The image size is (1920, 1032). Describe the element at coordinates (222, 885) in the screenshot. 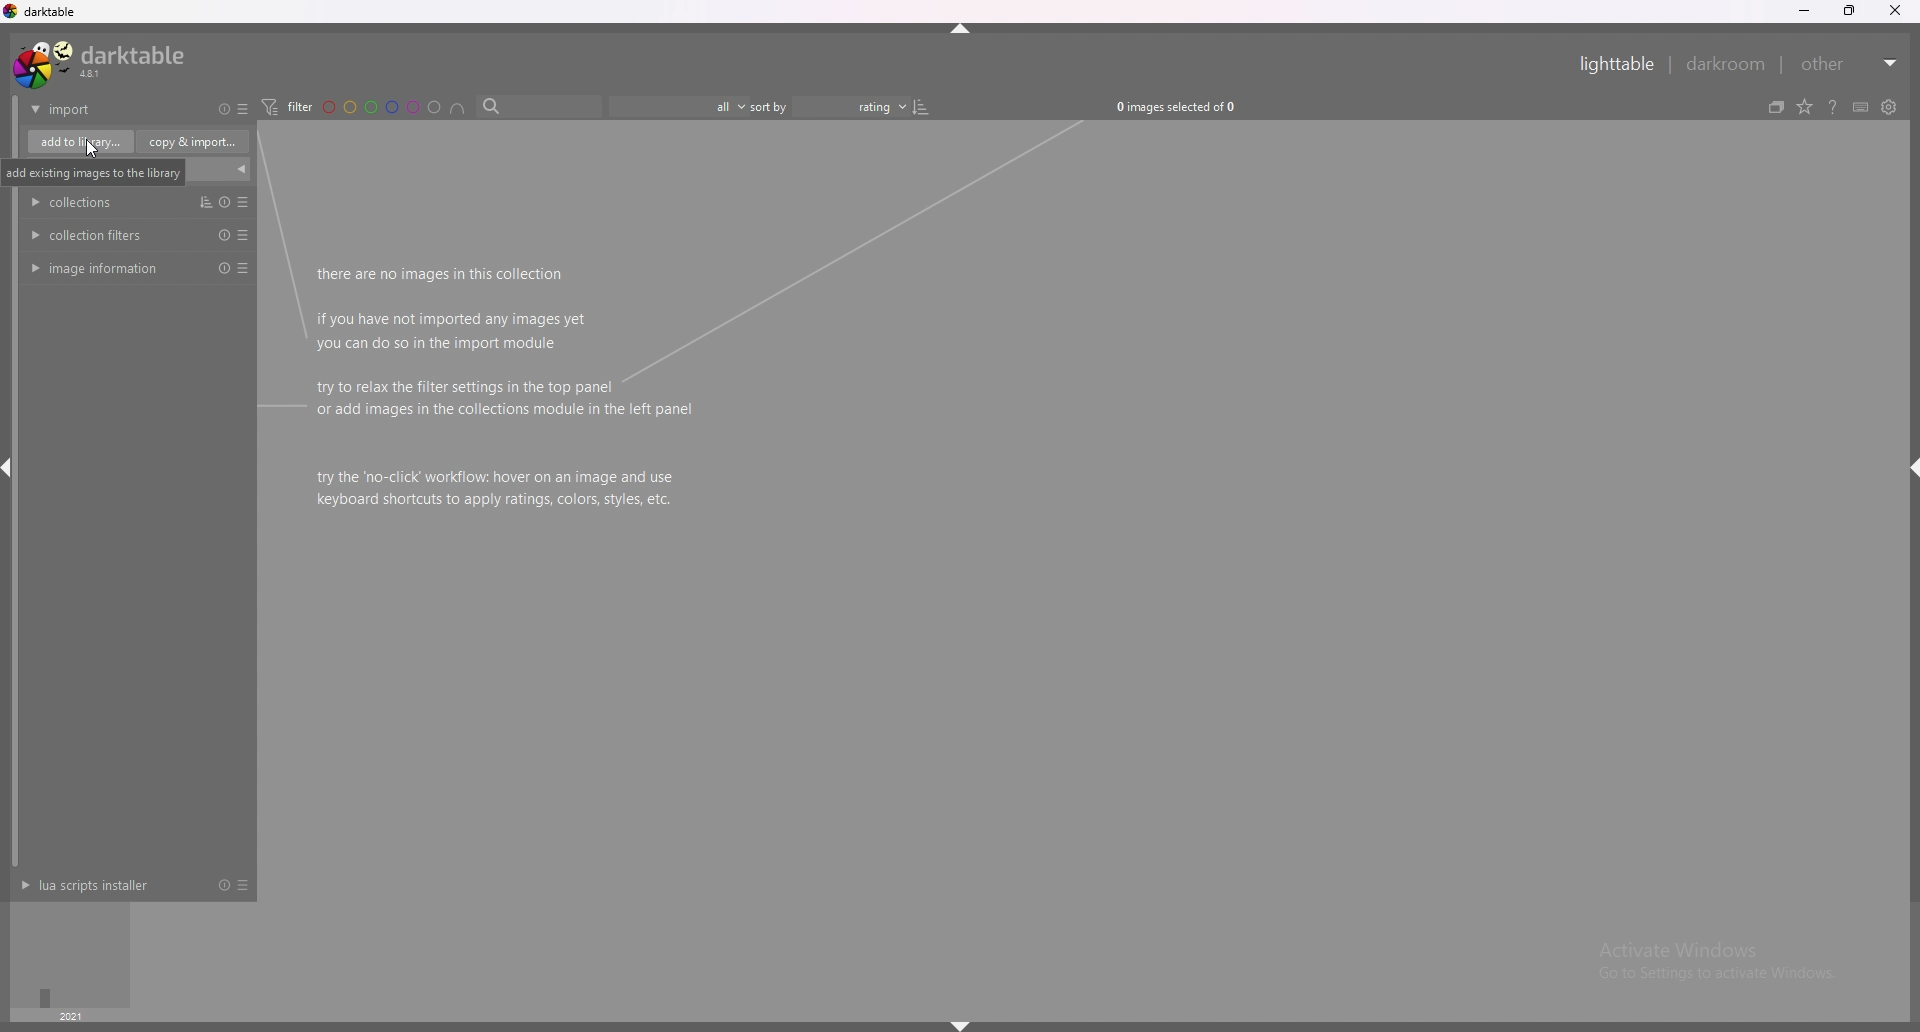

I see `reset` at that location.